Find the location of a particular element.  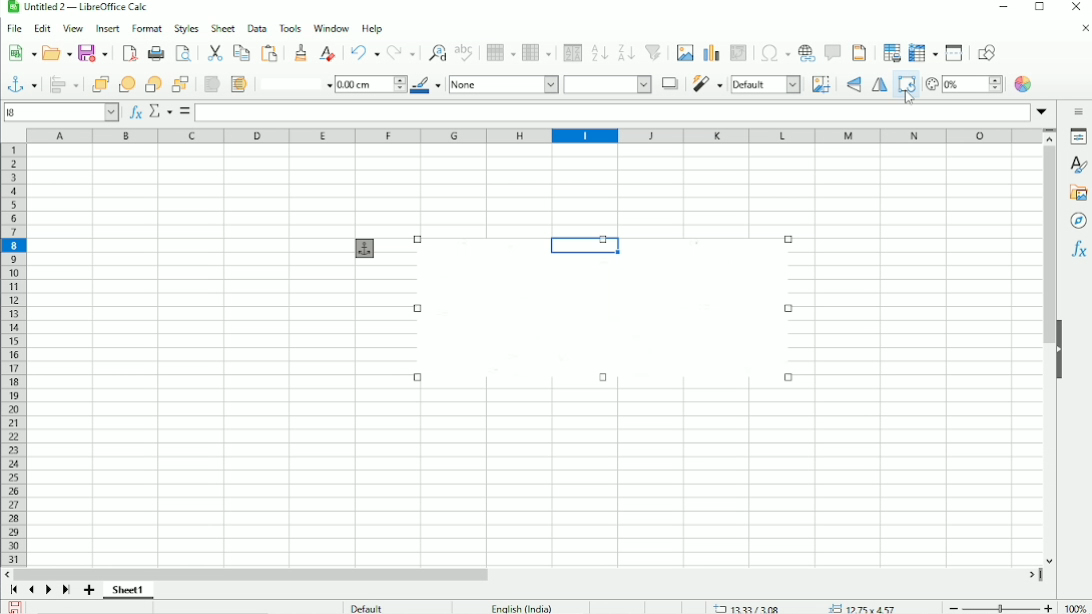

100% is located at coordinates (1075, 605).